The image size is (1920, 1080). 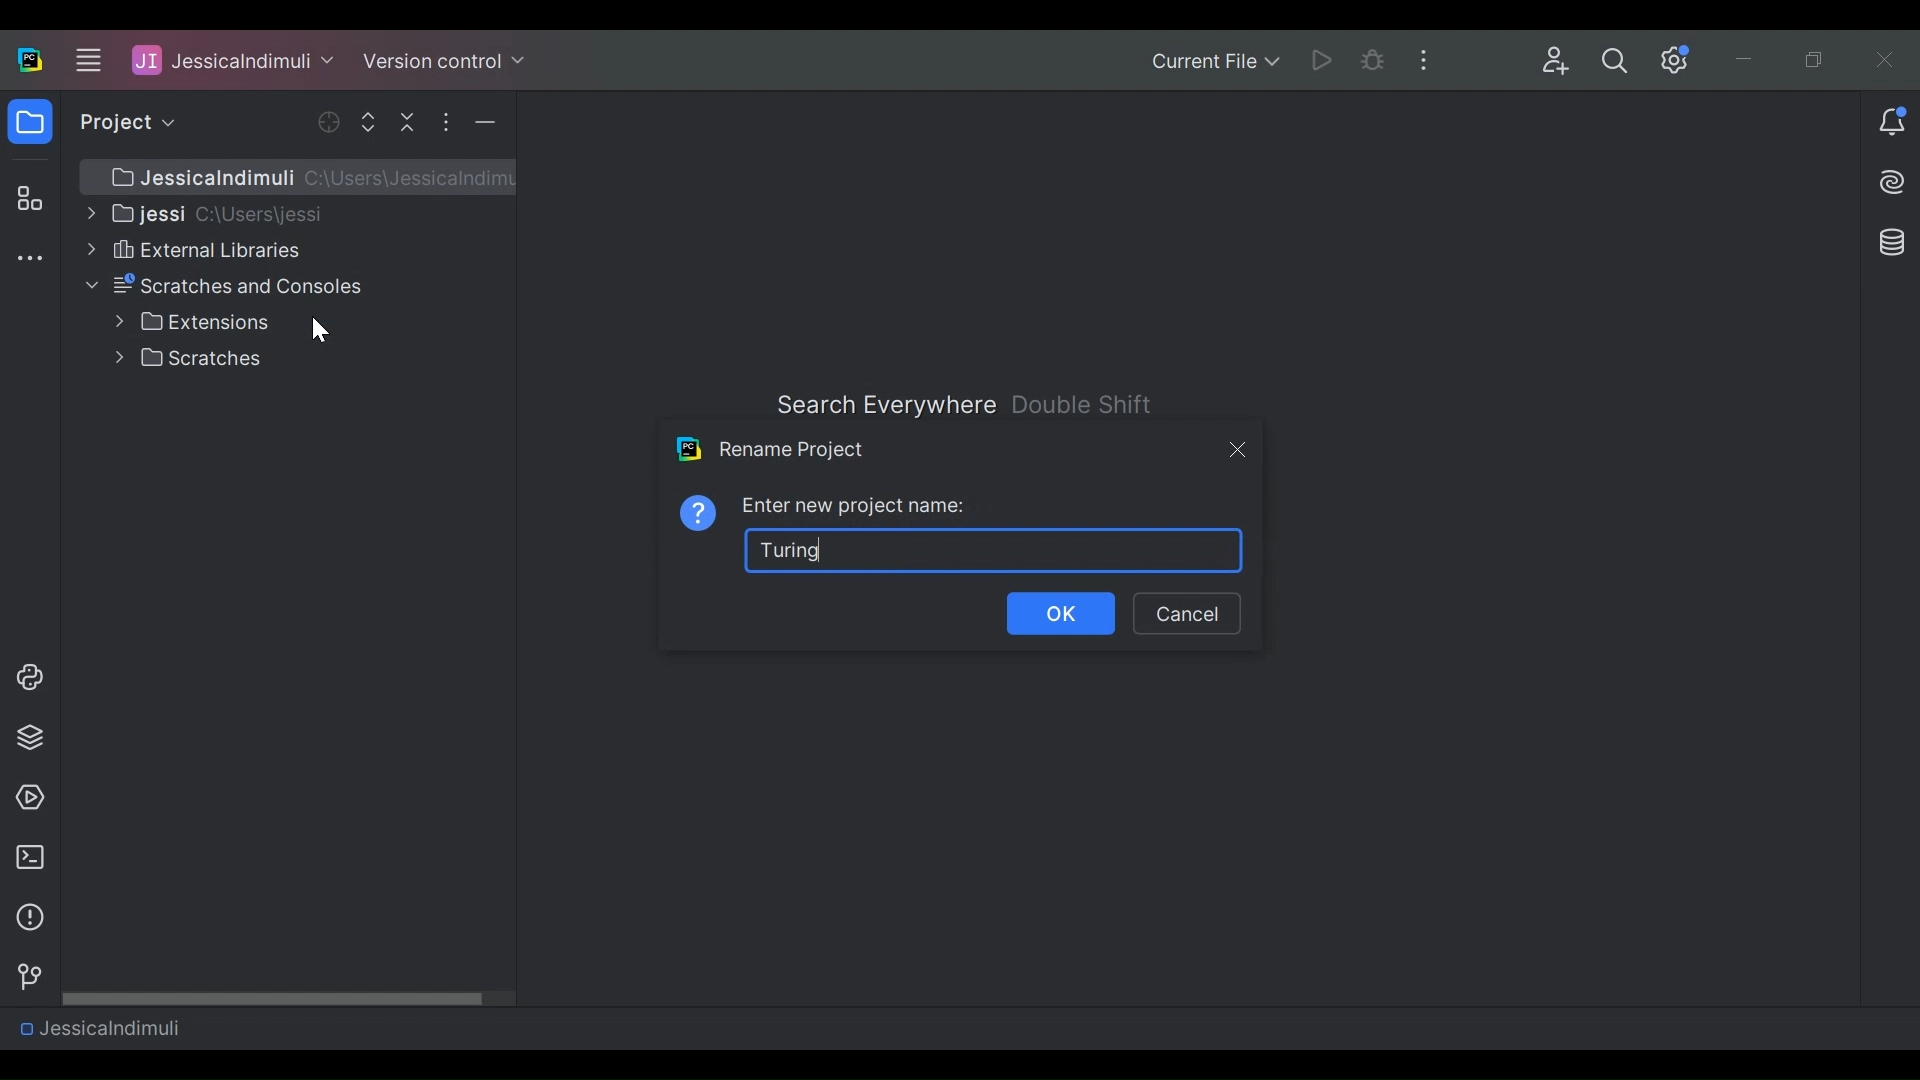 What do you see at coordinates (1374, 60) in the screenshot?
I see `Debug` at bounding box center [1374, 60].